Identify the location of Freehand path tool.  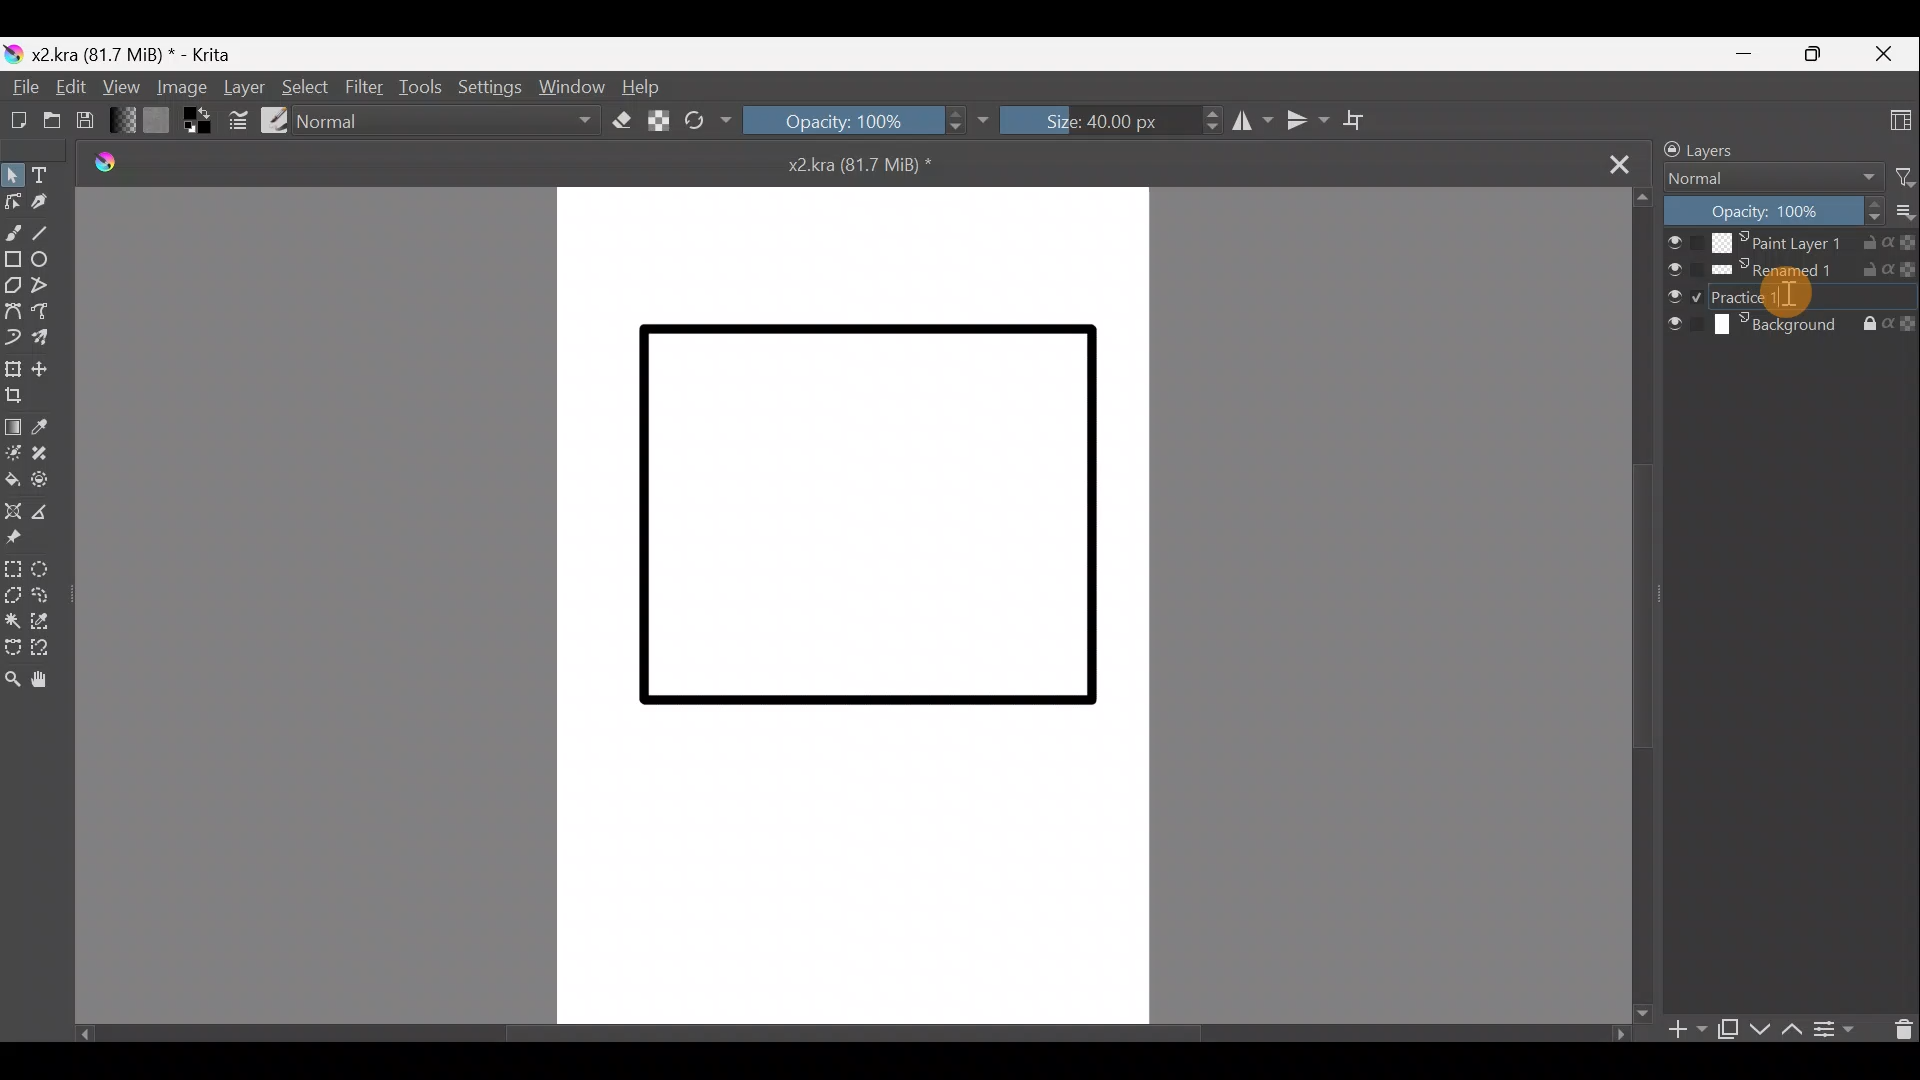
(49, 317).